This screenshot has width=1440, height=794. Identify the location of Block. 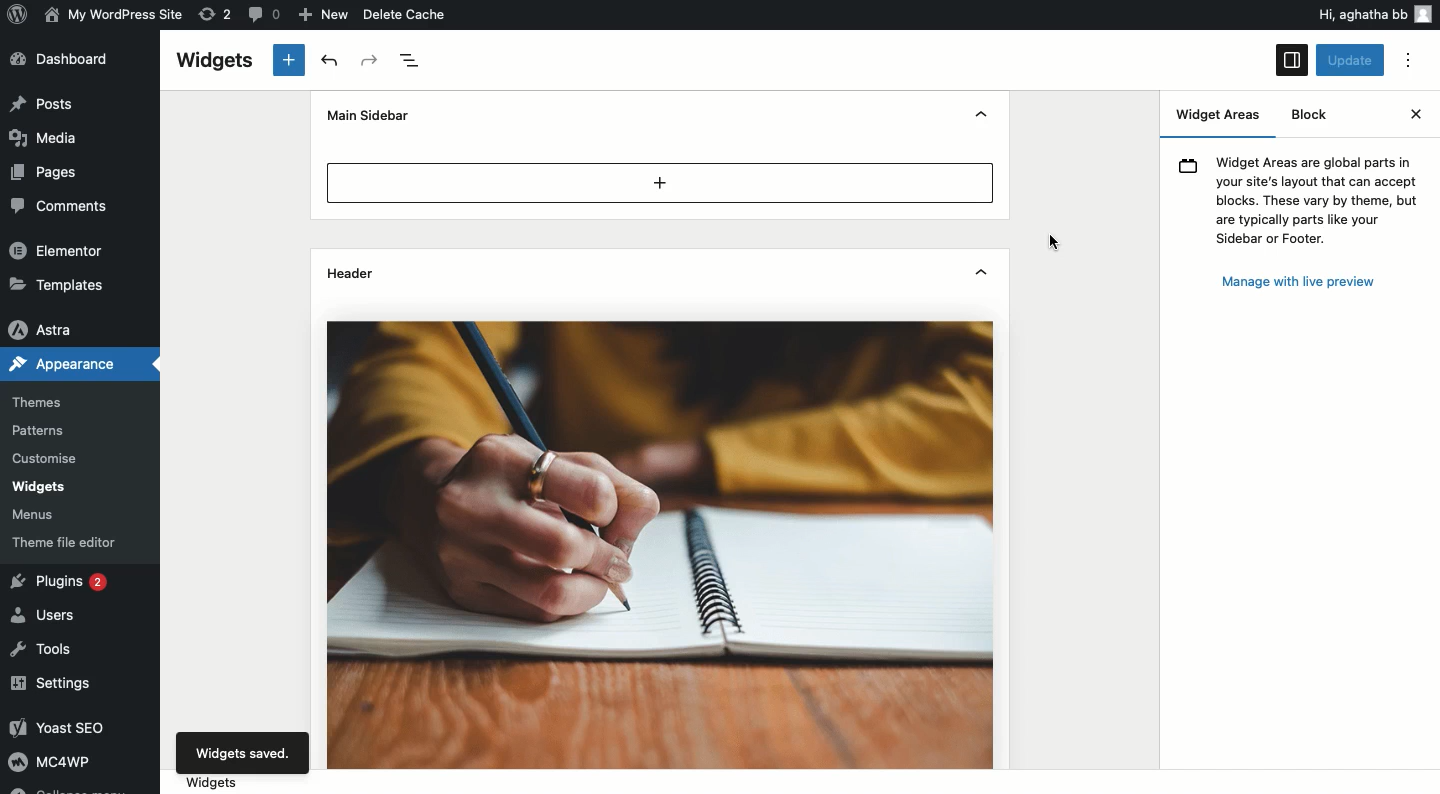
(1306, 116).